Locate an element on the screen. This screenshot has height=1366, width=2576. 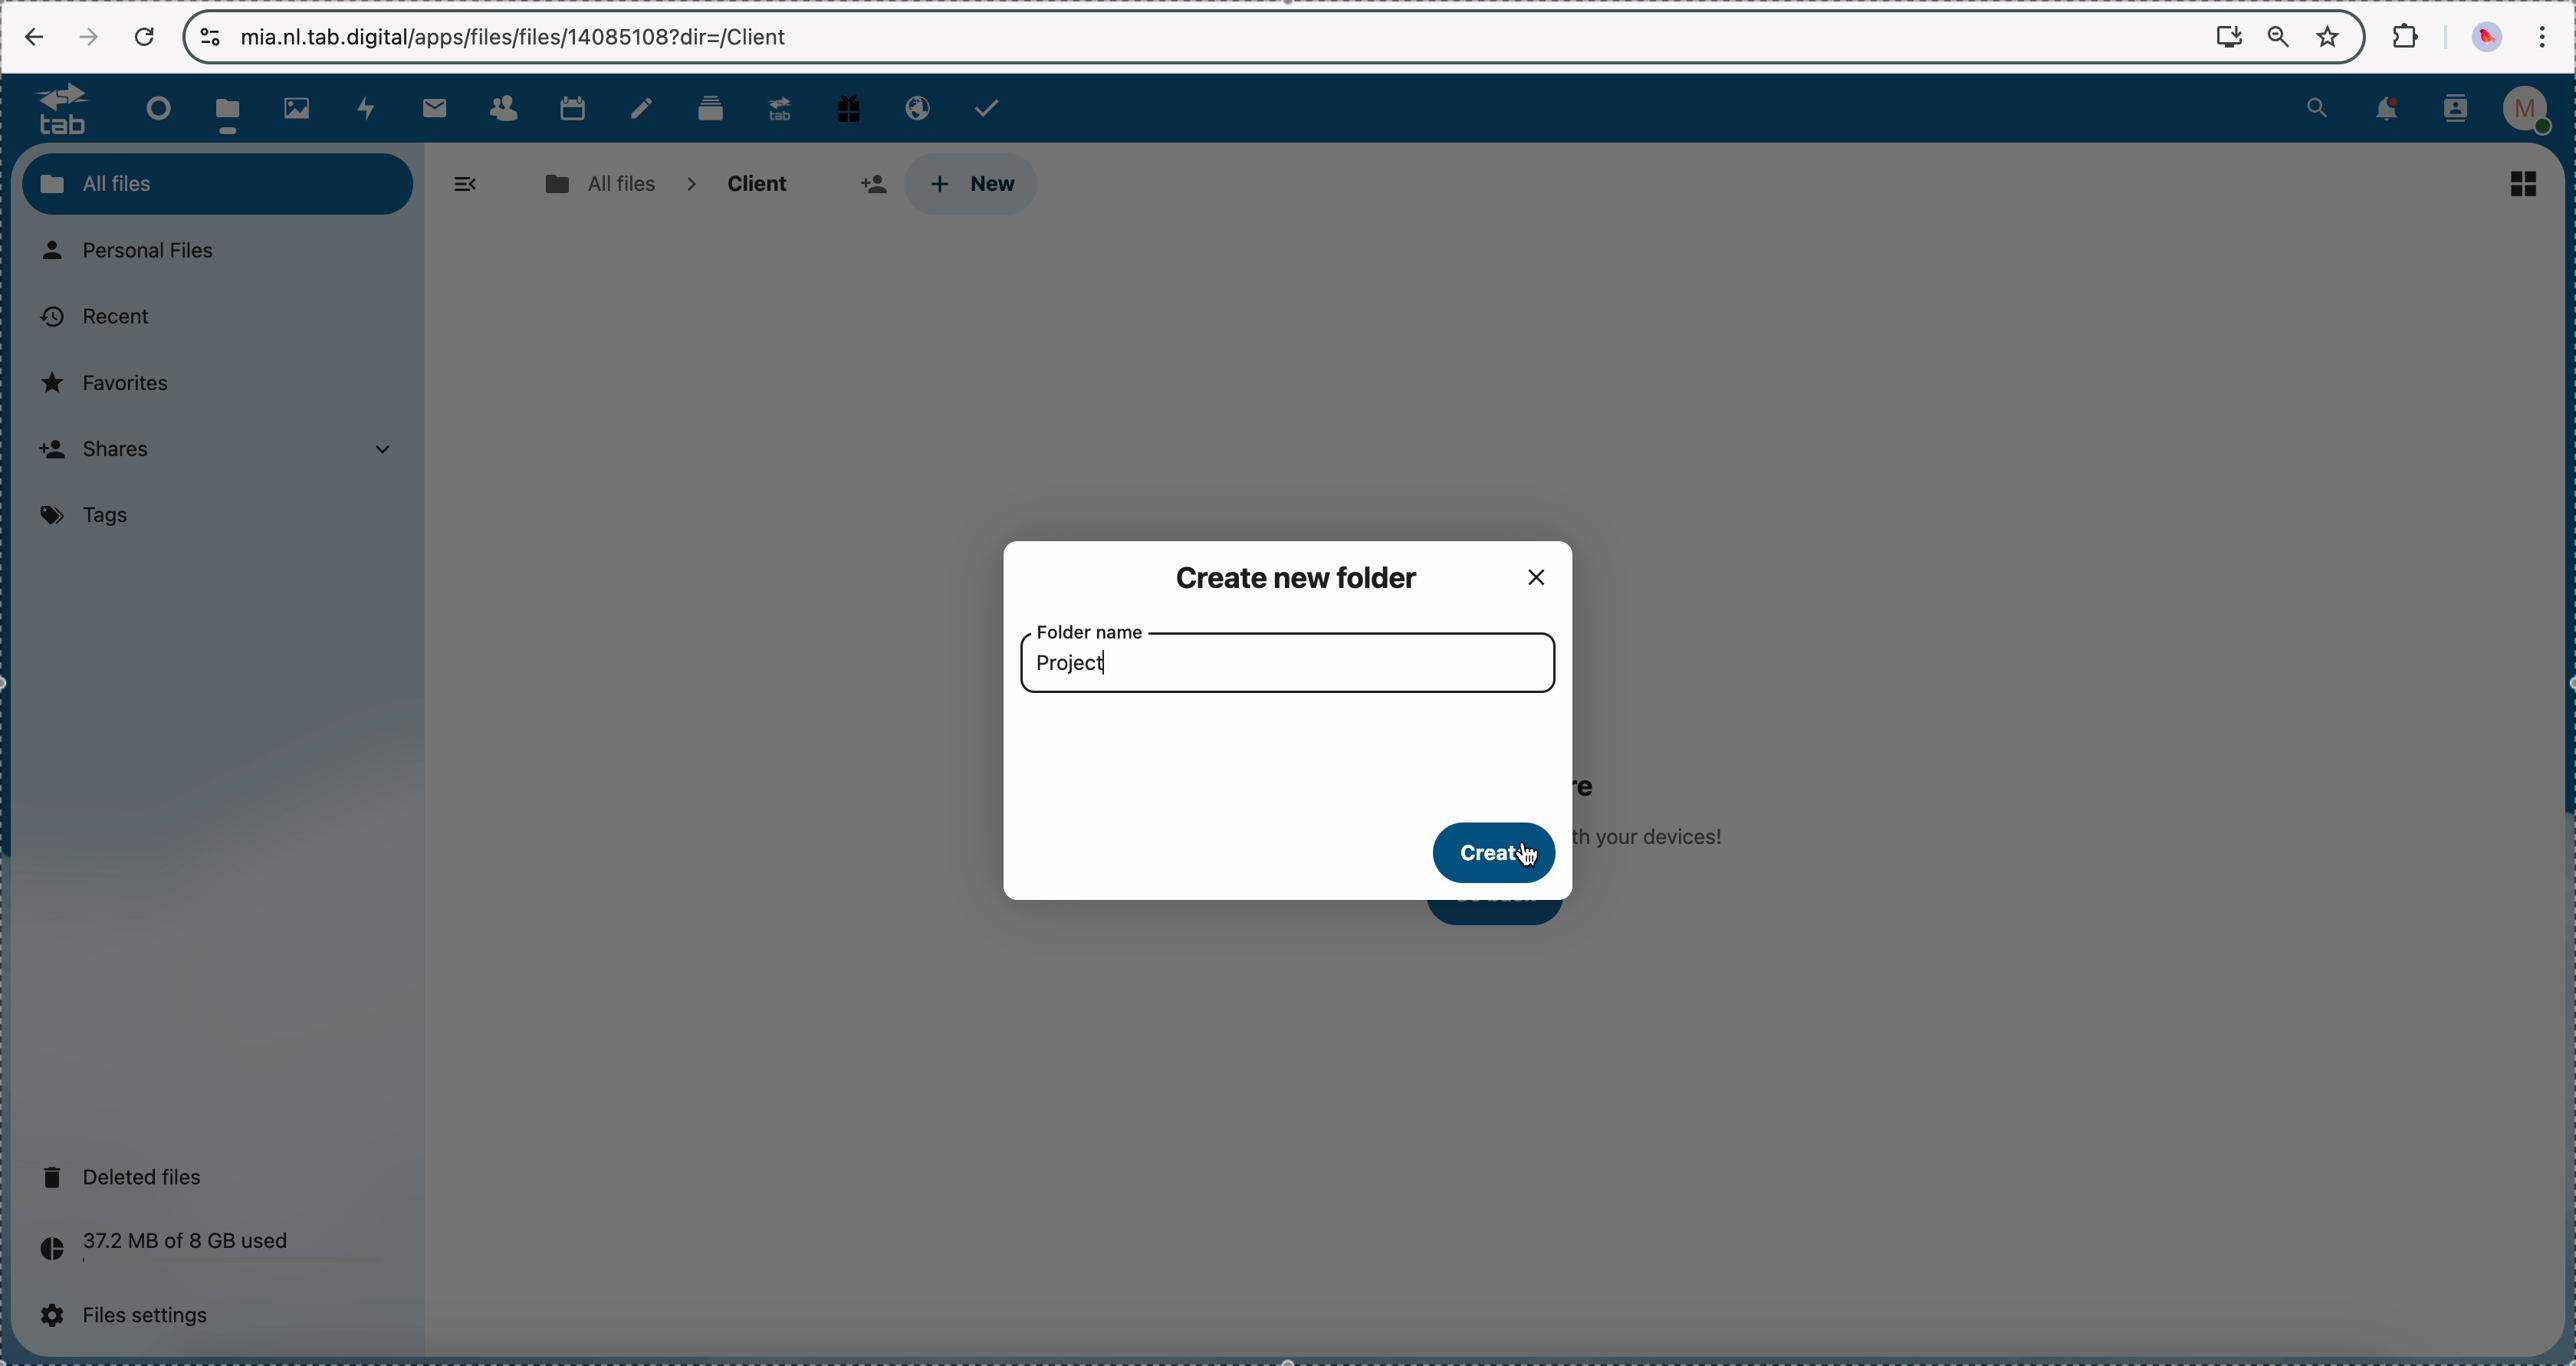
share is located at coordinates (872, 183).